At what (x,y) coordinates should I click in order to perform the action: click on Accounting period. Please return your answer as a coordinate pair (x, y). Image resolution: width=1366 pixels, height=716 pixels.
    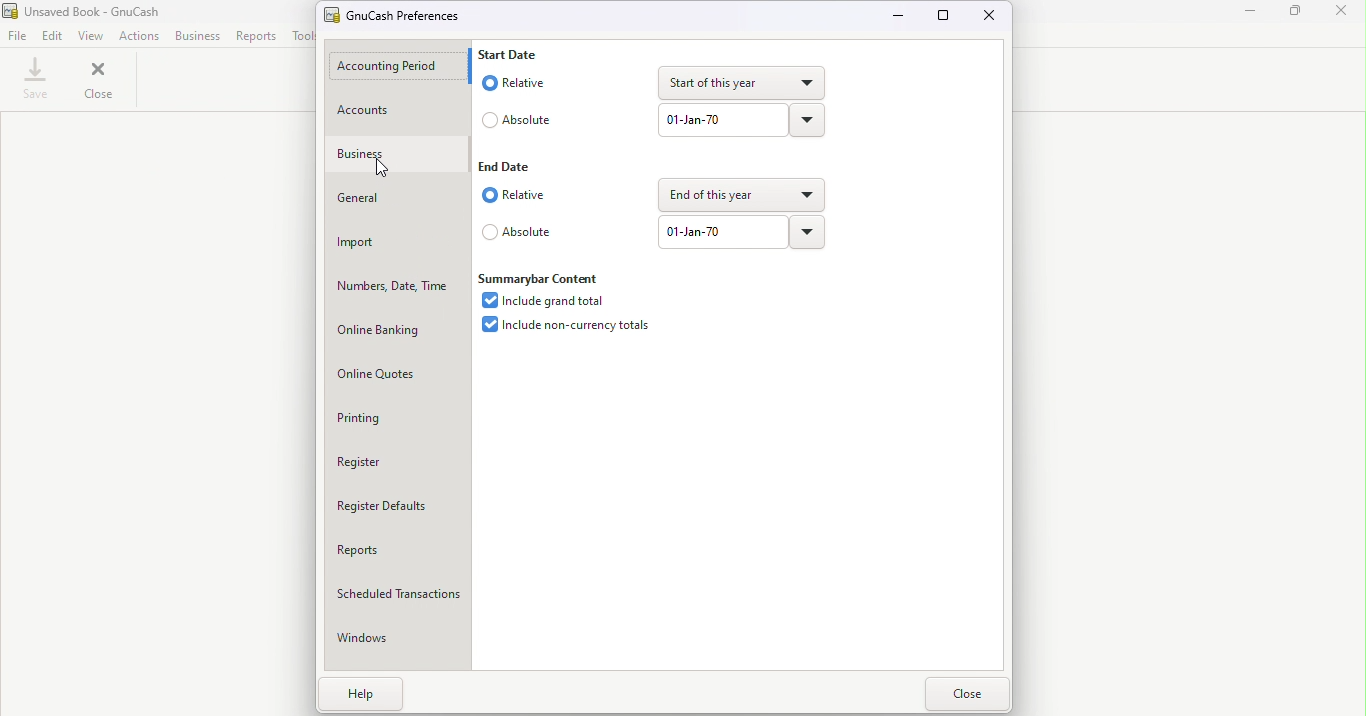
    Looking at the image, I should click on (399, 66).